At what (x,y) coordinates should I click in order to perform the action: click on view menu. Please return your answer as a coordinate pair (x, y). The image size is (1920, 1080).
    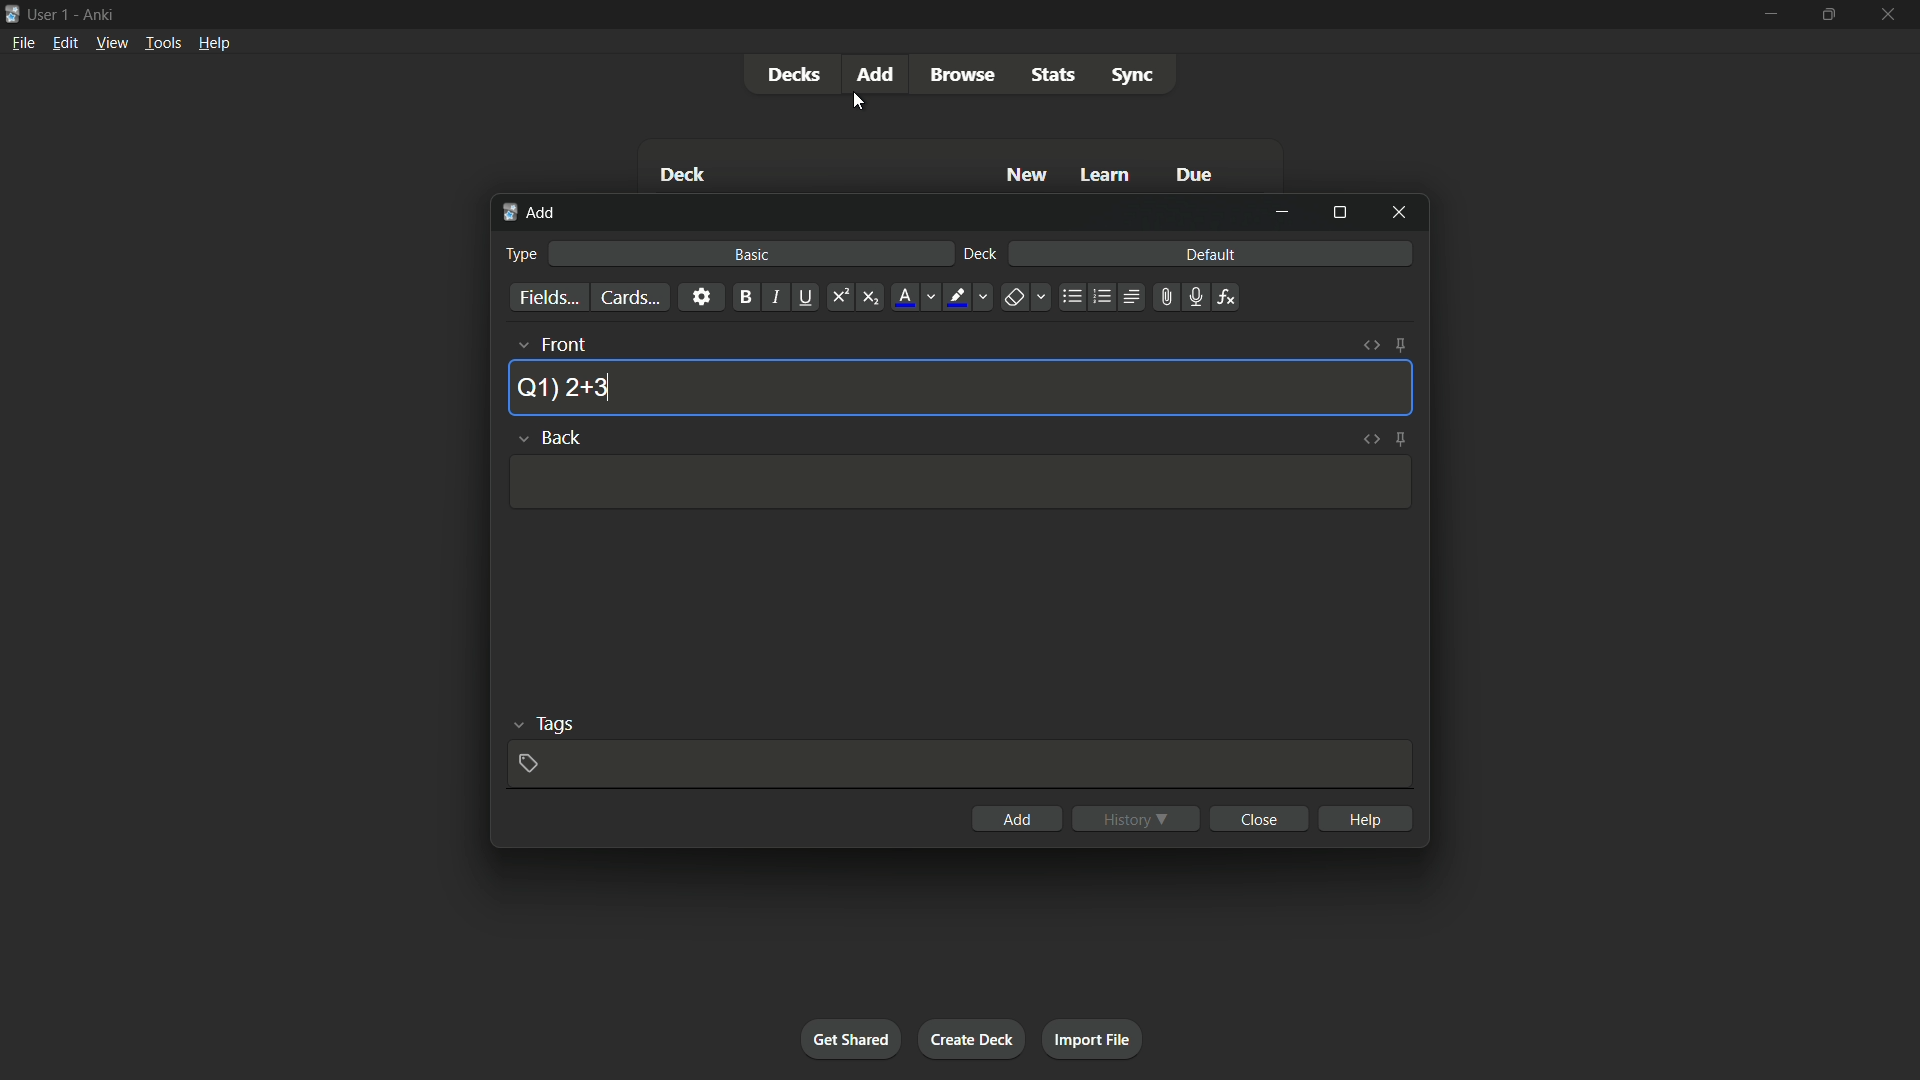
    Looking at the image, I should click on (110, 41).